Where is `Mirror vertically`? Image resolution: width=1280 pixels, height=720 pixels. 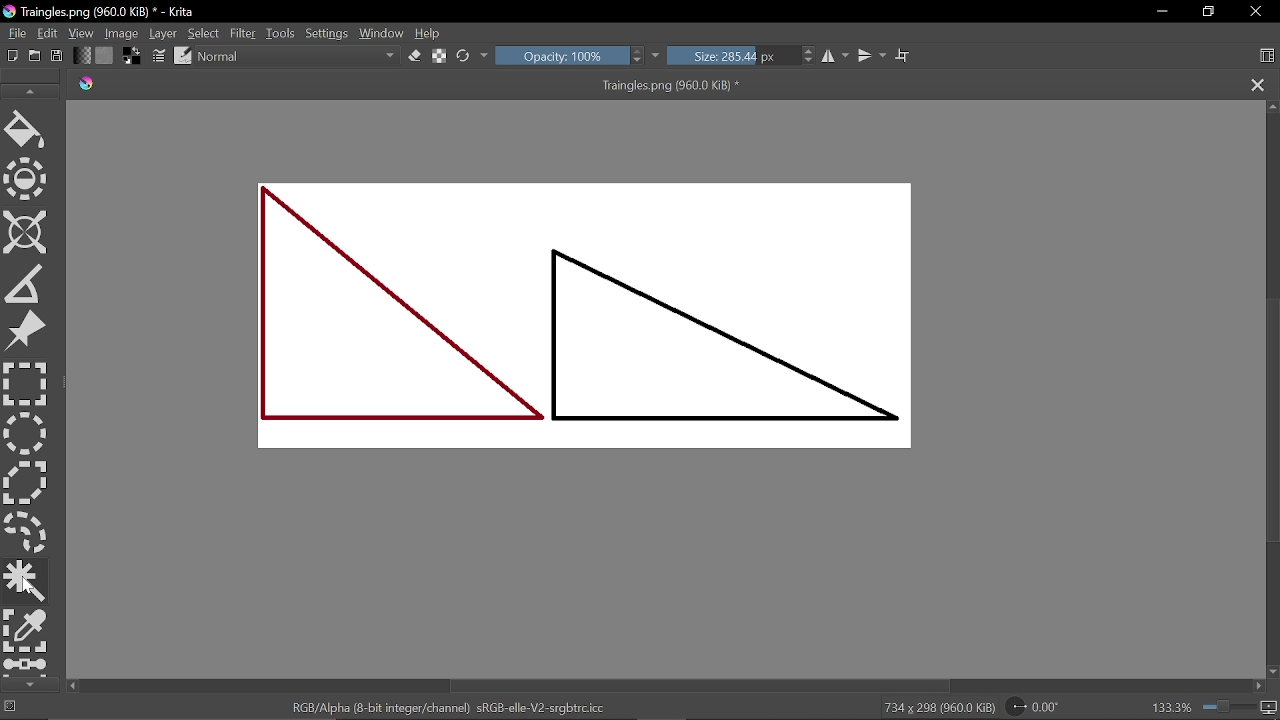 Mirror vertically is located at coordinates (870, 56).